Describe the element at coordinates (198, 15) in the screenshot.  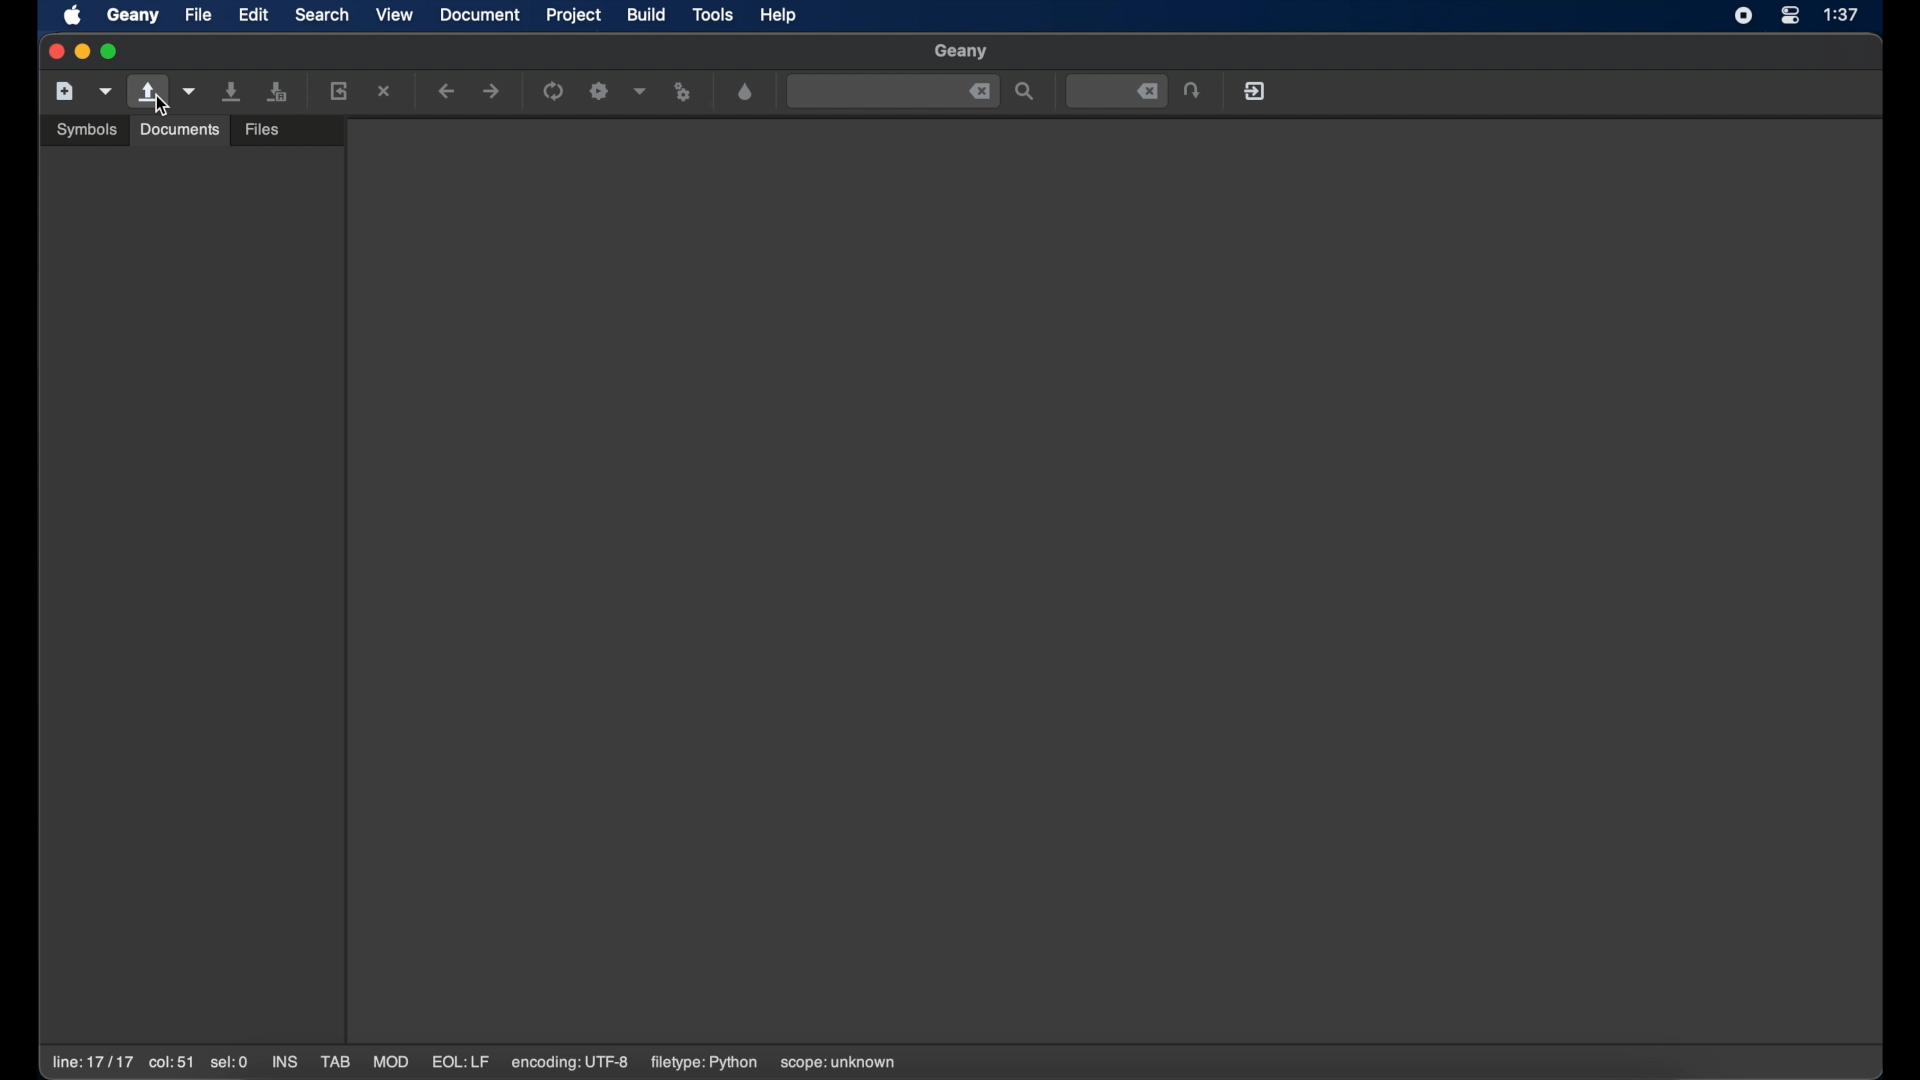
I see `file` at that location.